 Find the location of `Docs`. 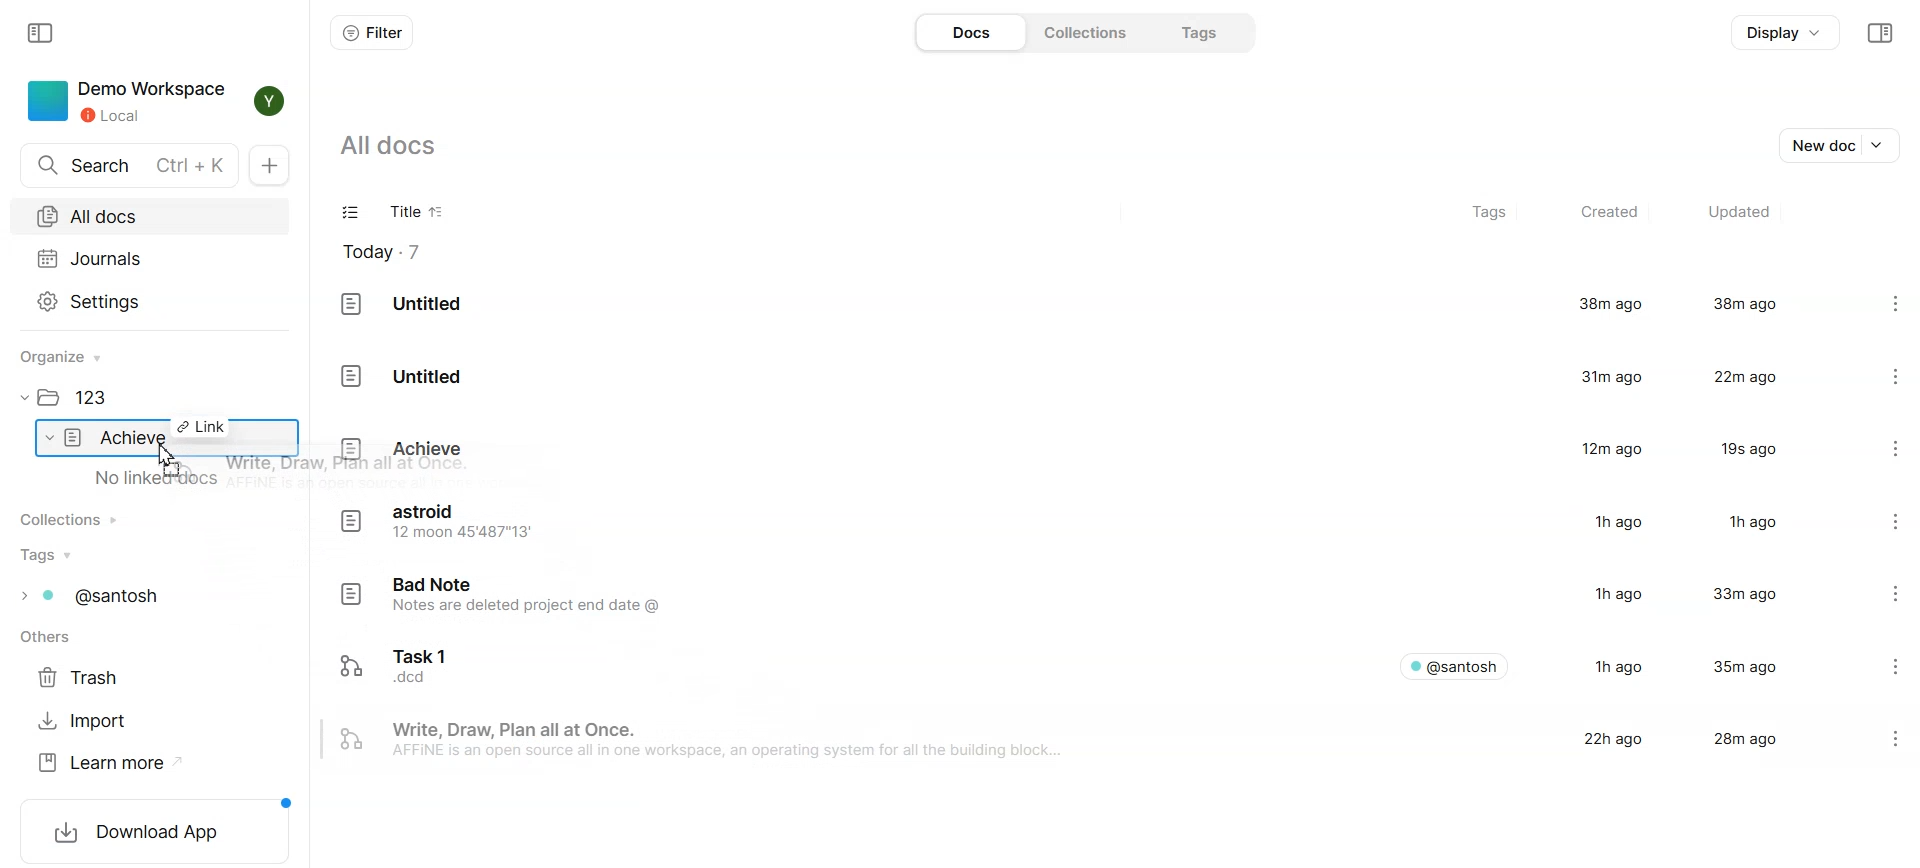

Docs is located at coordinates (969, 32).